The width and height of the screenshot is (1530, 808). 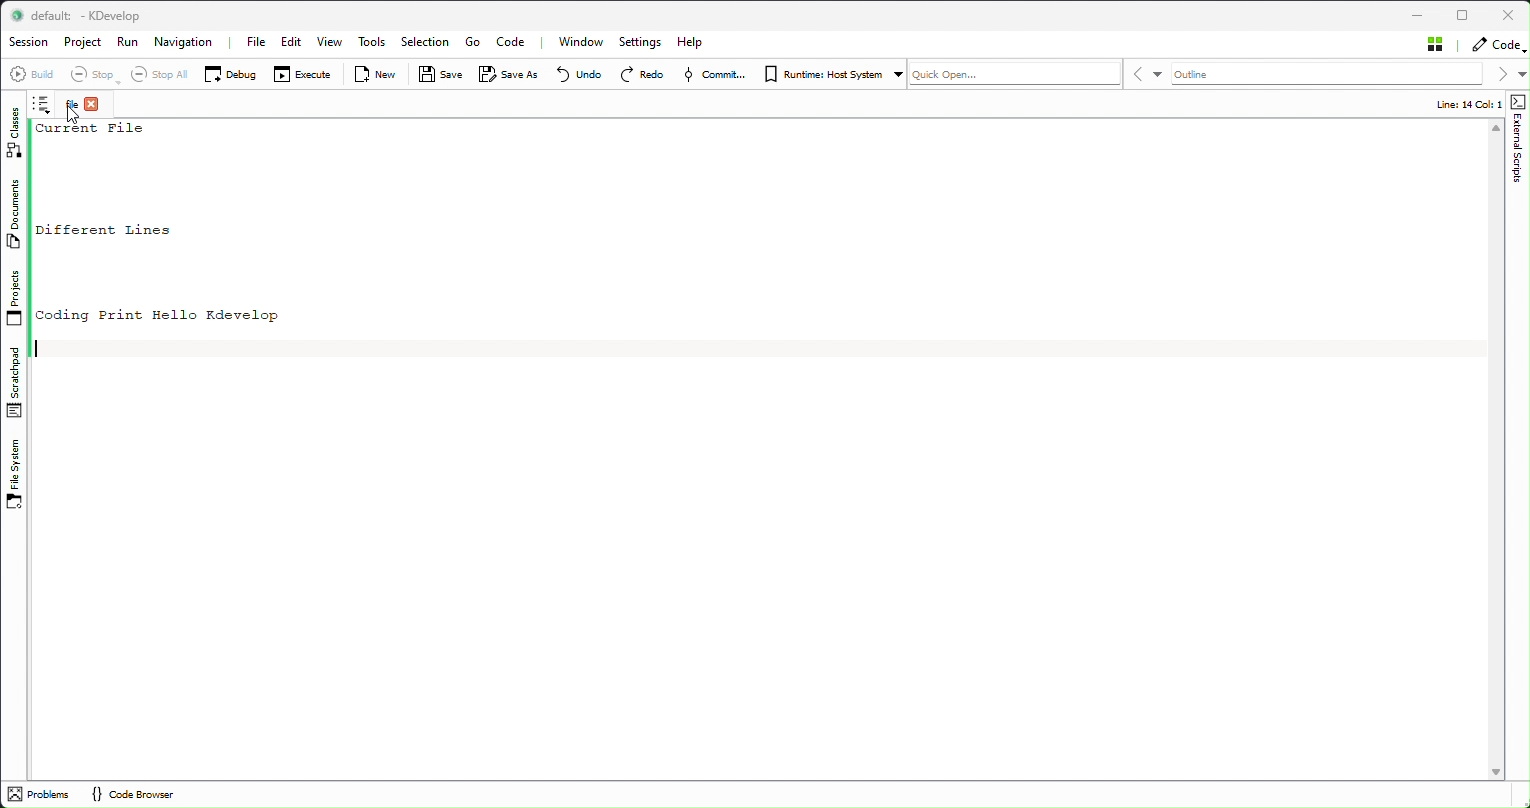 I want to click on minimize, so click(x=1417, y=14).